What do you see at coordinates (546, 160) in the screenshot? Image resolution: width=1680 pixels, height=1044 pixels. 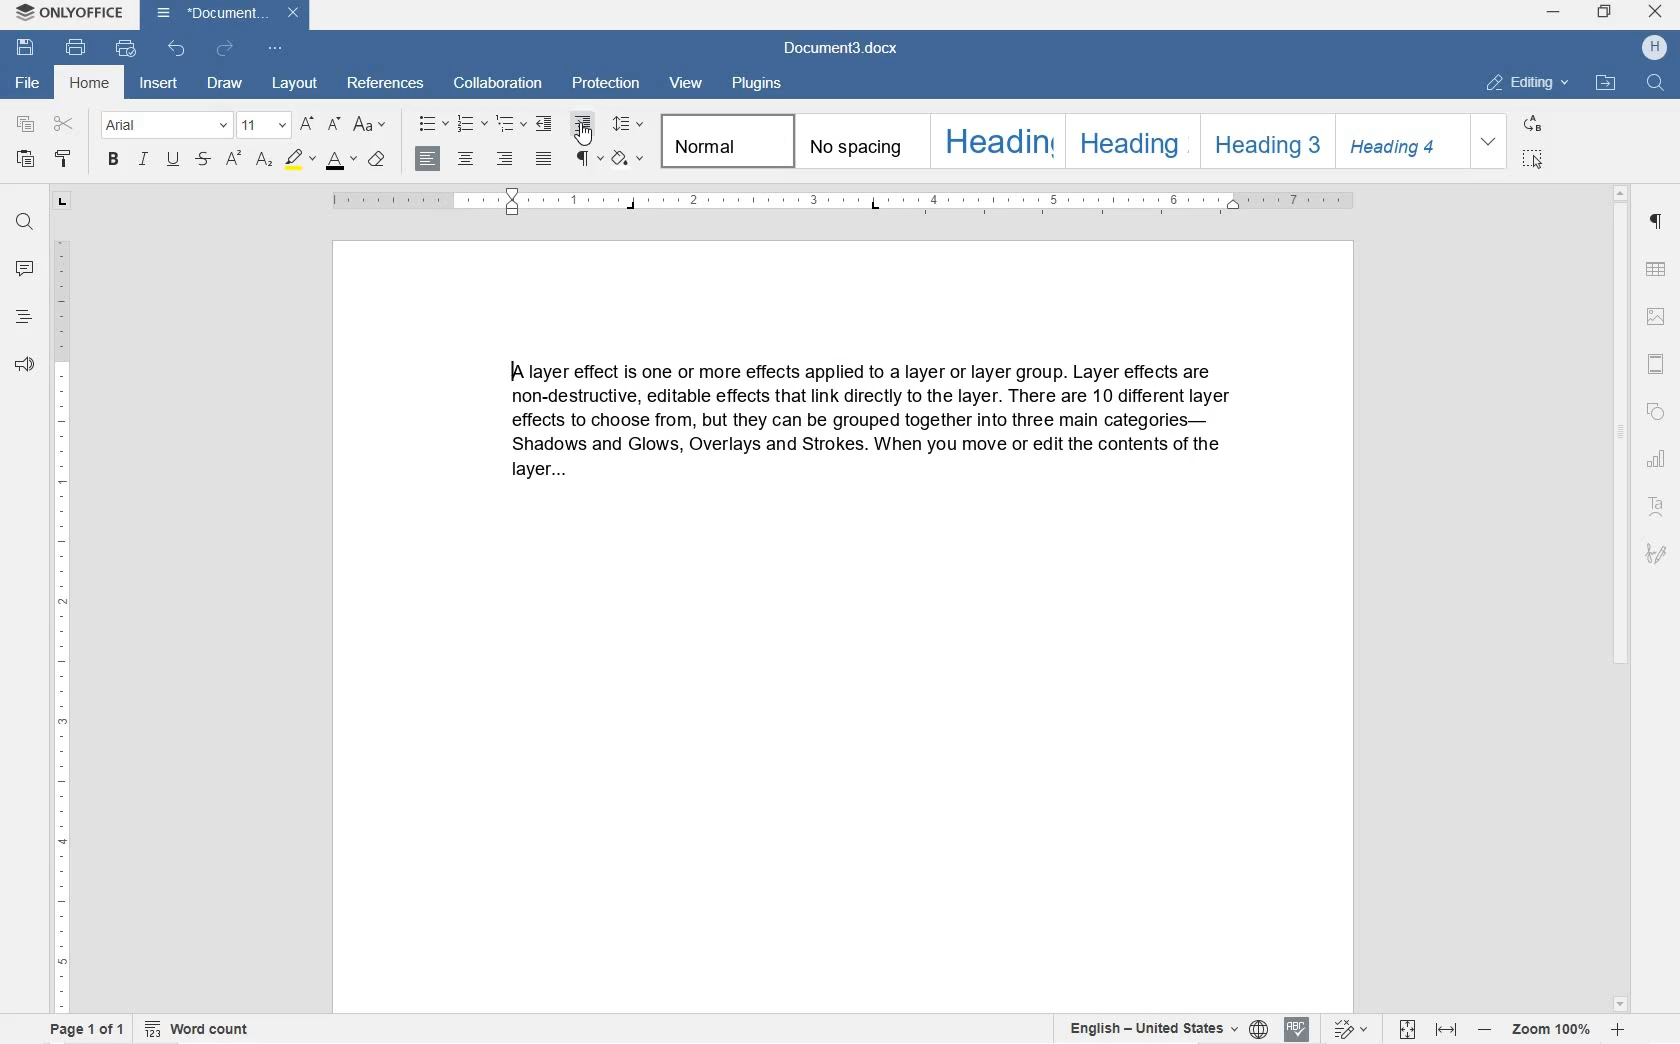 I see `JUSTIFIED` at bounding box center [546, 160].